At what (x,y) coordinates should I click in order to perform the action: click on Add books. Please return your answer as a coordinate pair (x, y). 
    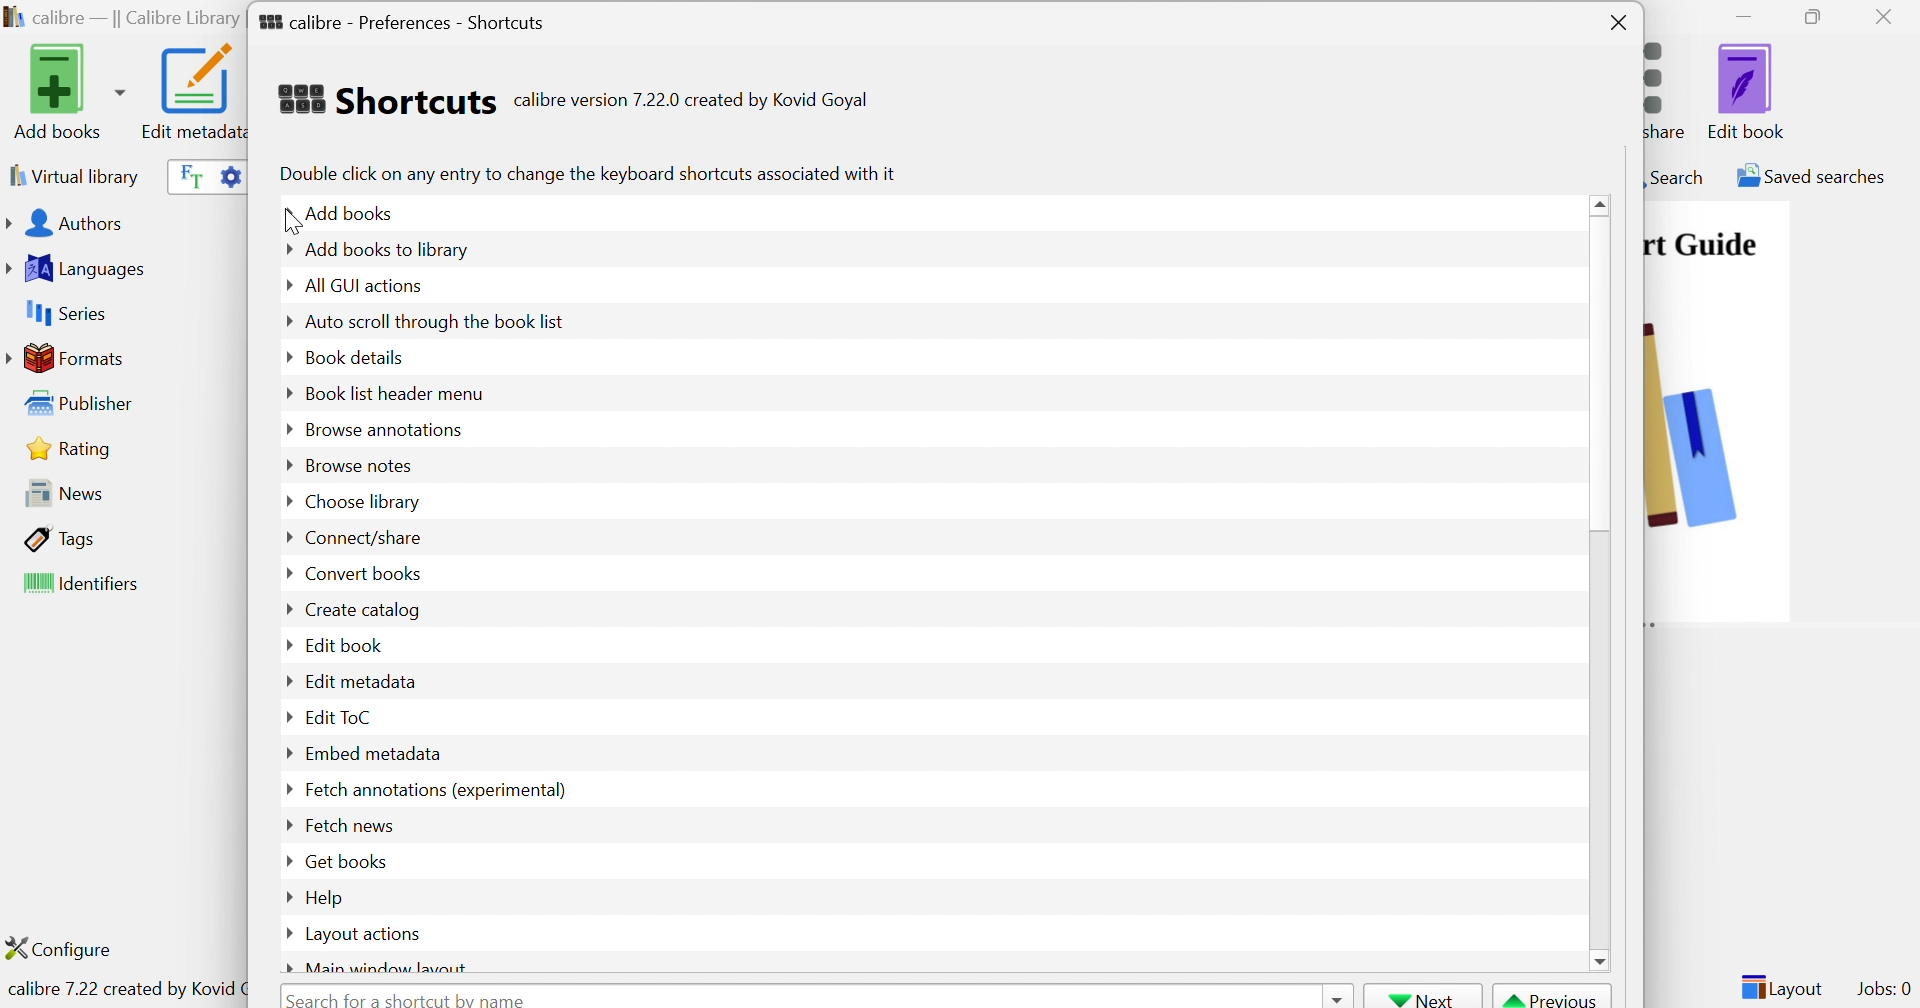
    Looking at the image, I should click on (354, 211).